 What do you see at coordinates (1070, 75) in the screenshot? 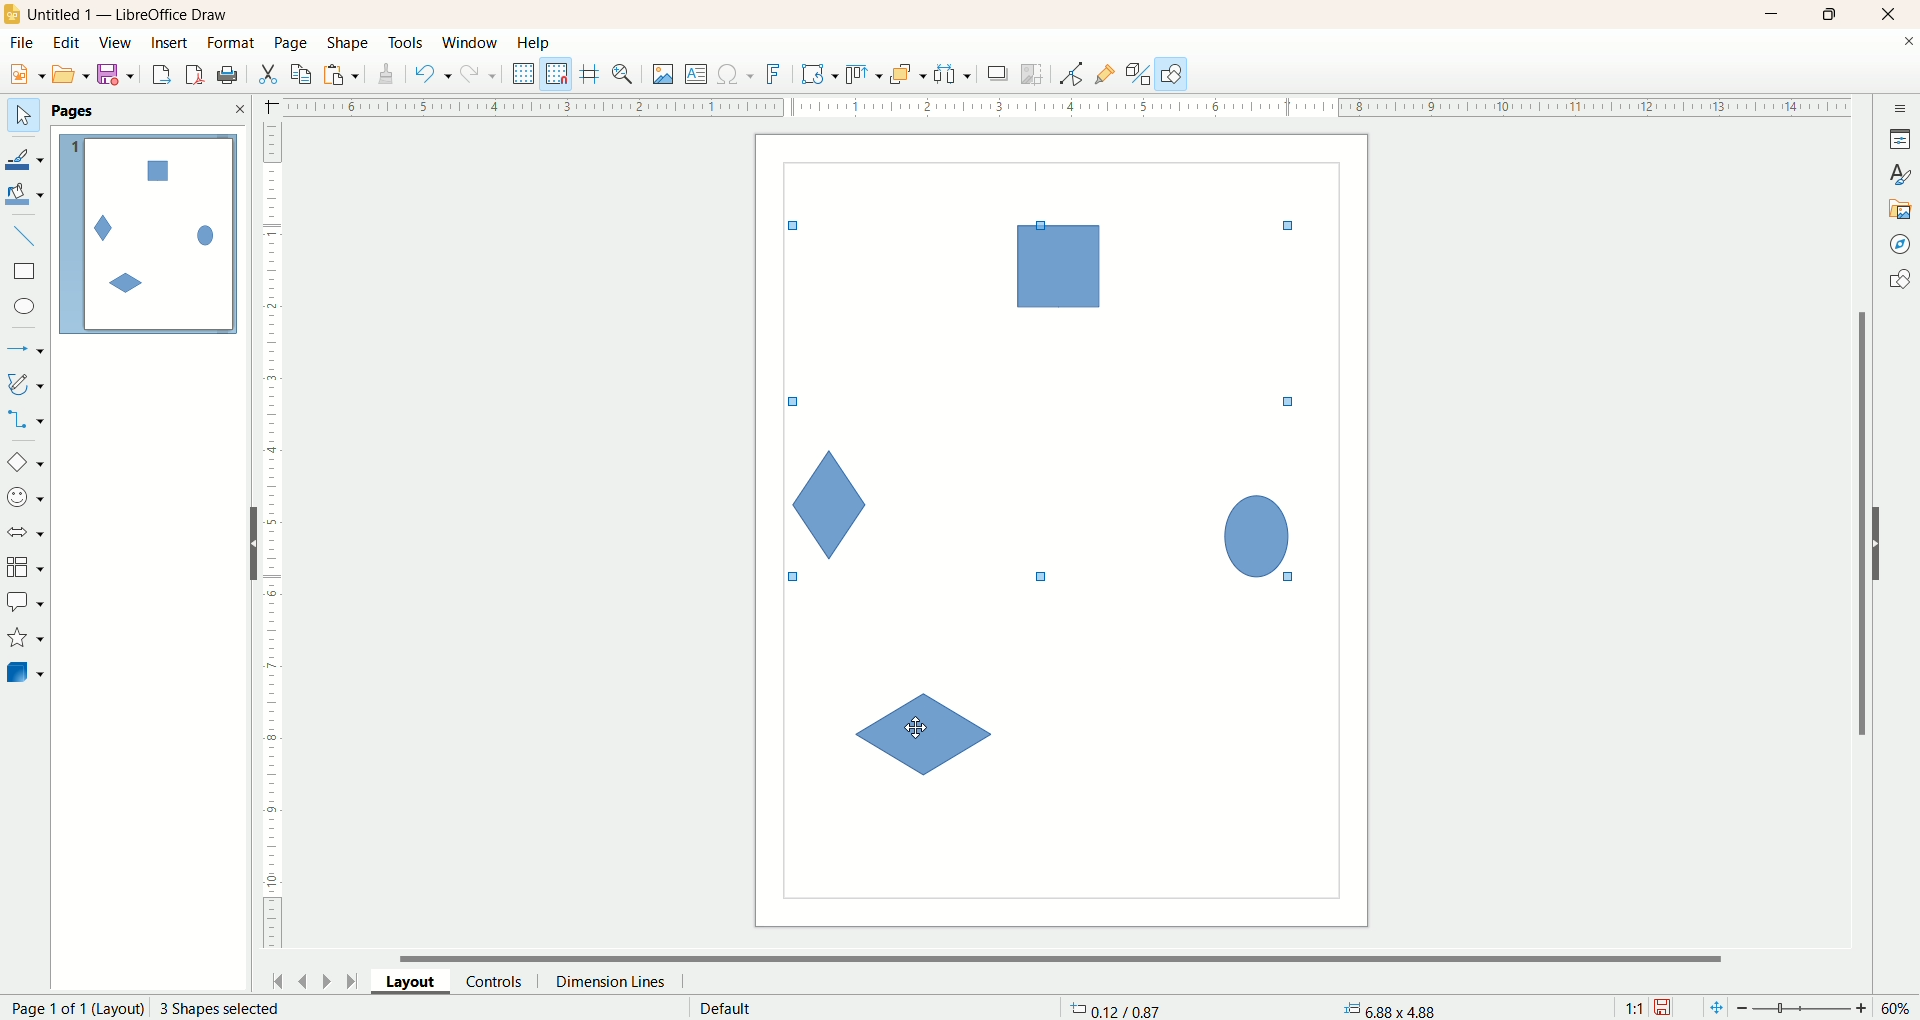
I see `point edit mode` at bounding box center [1070, 75].